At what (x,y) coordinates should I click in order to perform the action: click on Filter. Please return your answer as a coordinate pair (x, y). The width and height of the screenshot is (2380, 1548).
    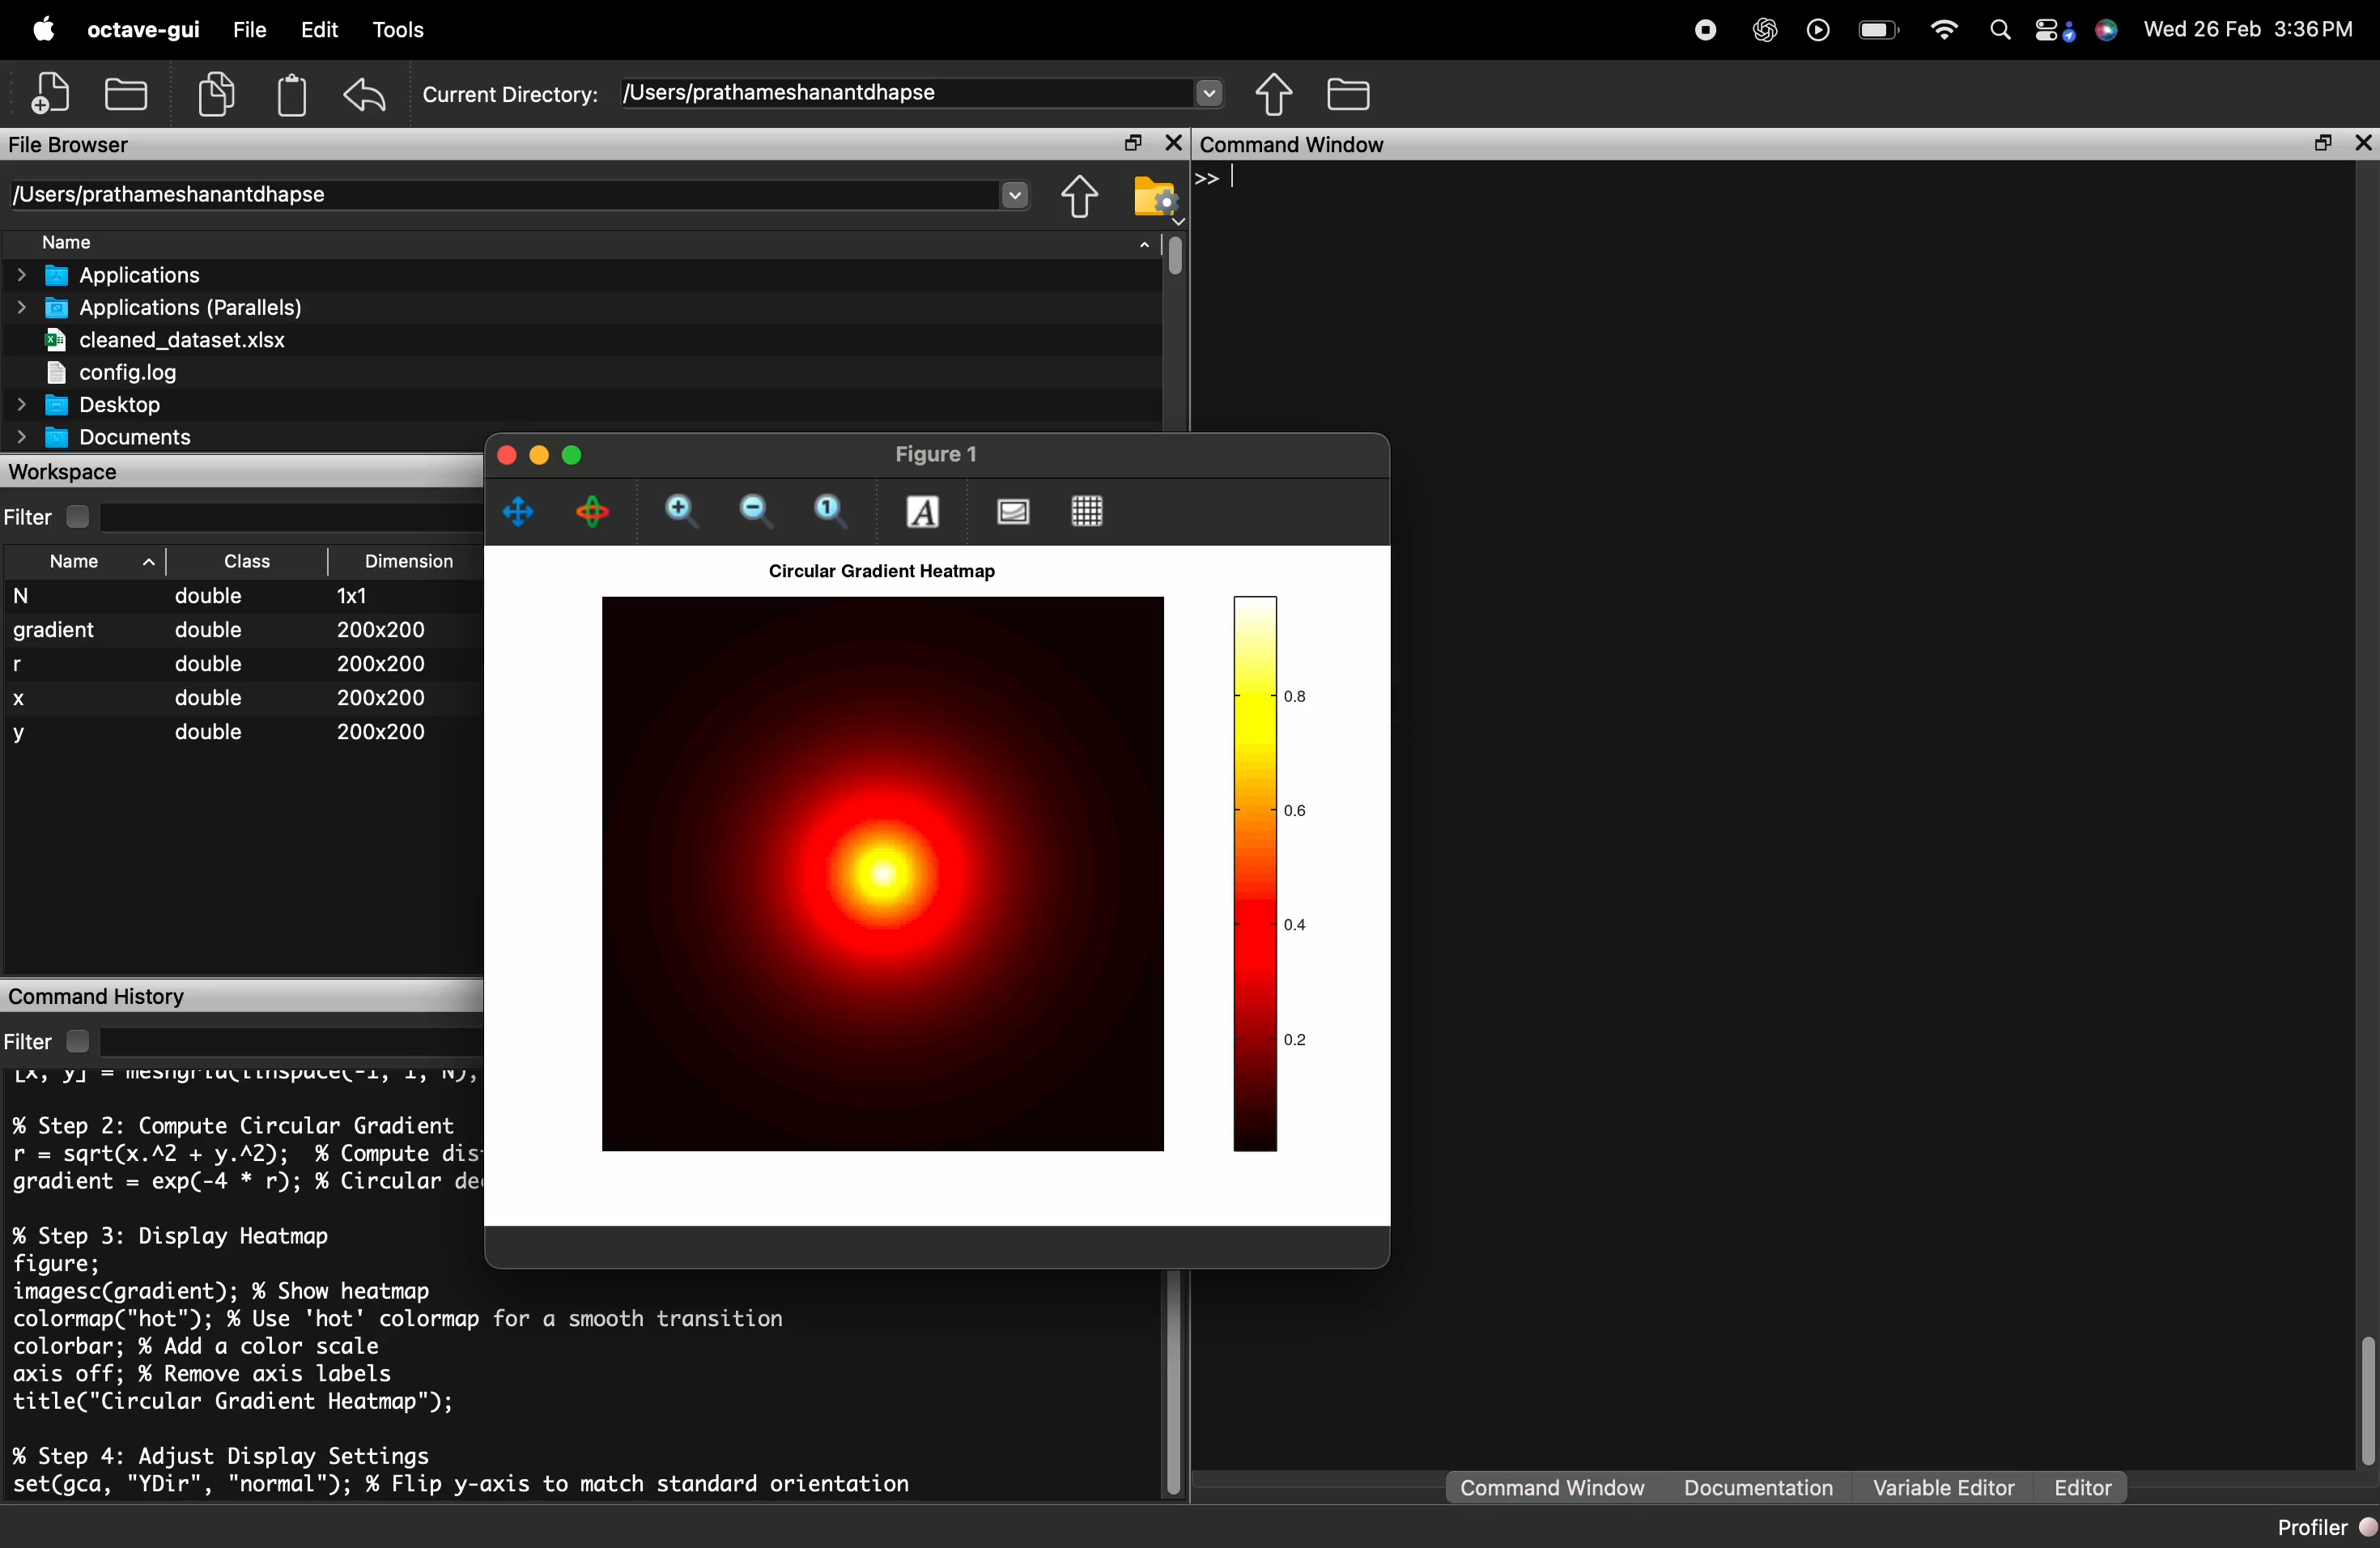
    Looking at the image, I should click on (48, 1040).